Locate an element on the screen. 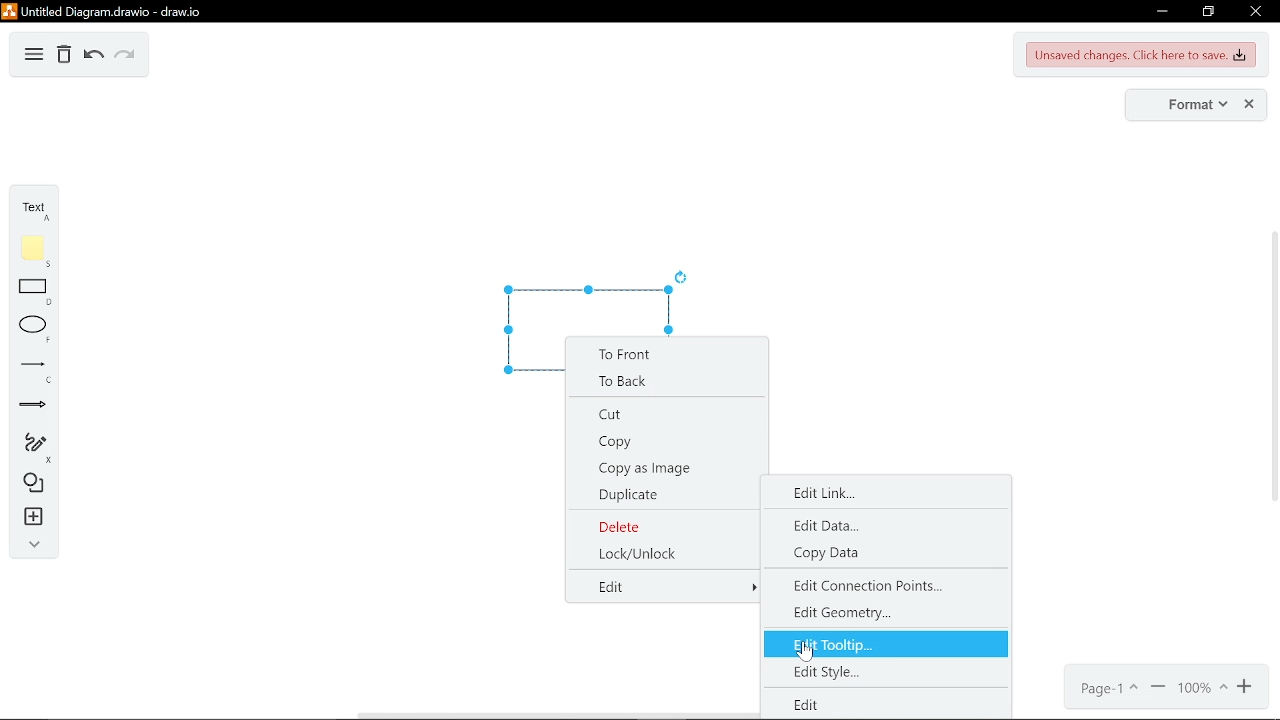  lines is located at coordinates (36, 372).